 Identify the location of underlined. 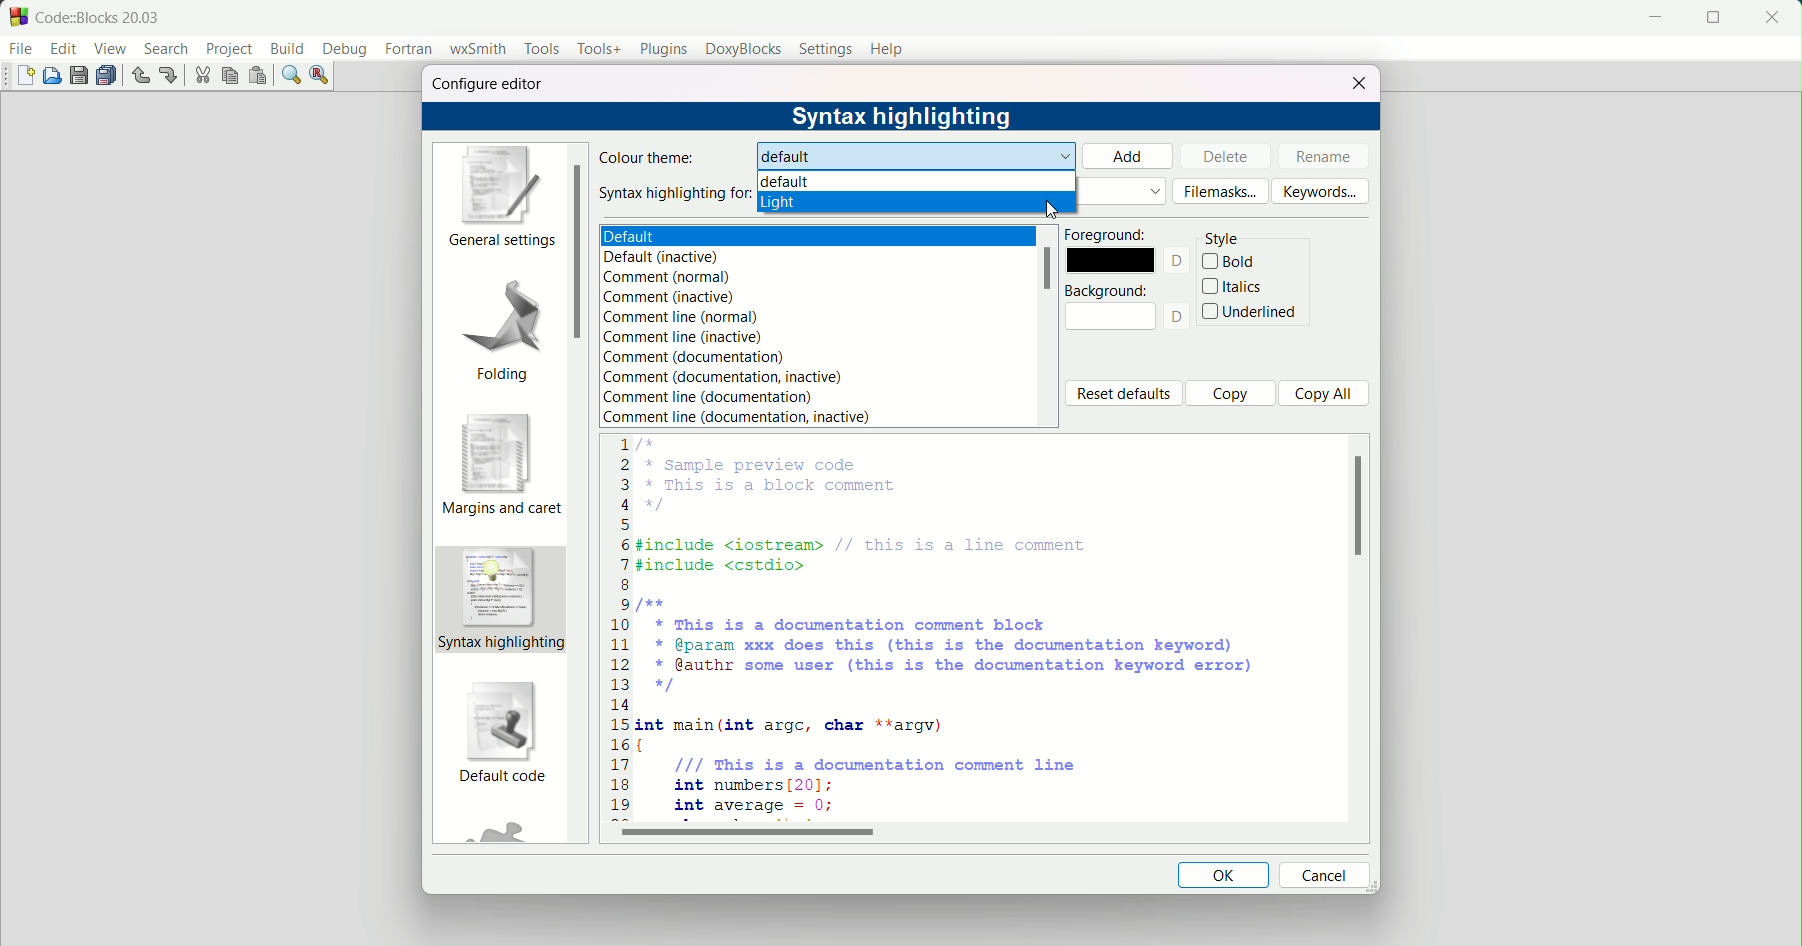
(1251, 311).